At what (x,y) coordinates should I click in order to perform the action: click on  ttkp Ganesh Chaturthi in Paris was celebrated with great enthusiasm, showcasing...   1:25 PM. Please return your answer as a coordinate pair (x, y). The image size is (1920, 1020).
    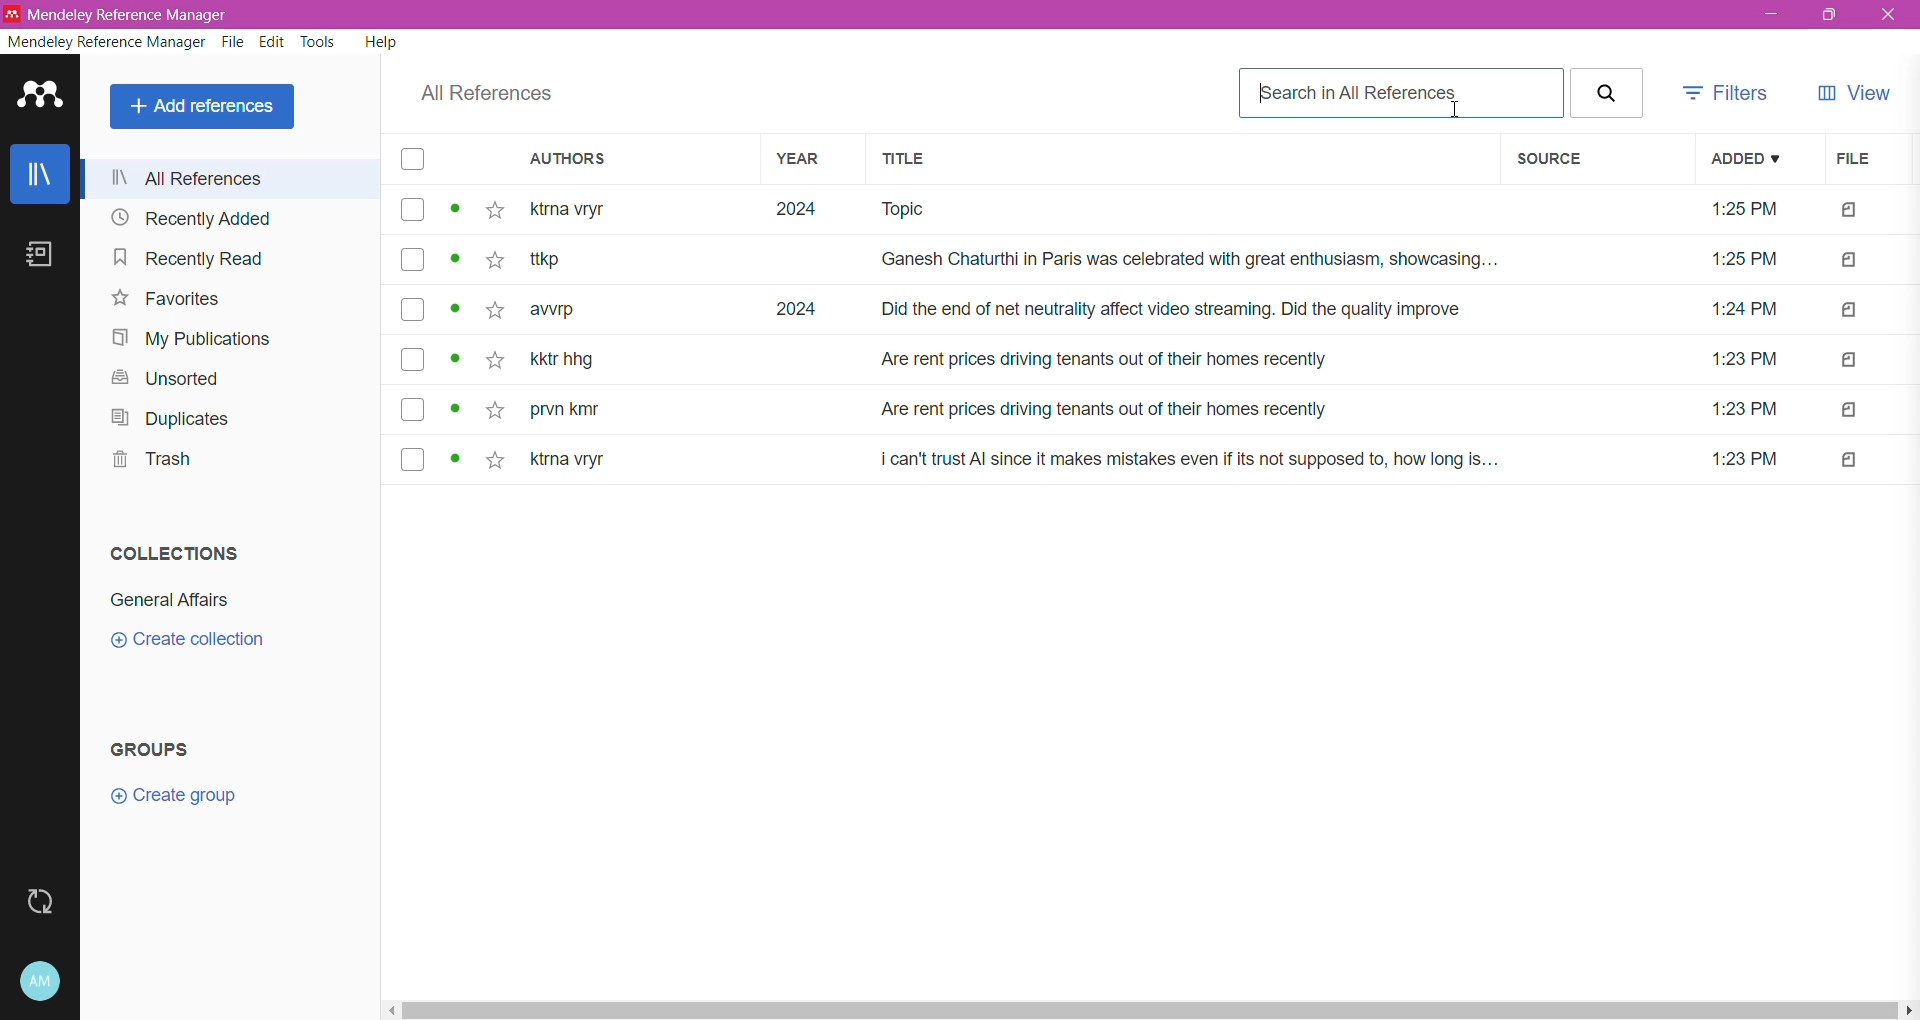
    Looking at the image, I should click on (1162, 262).